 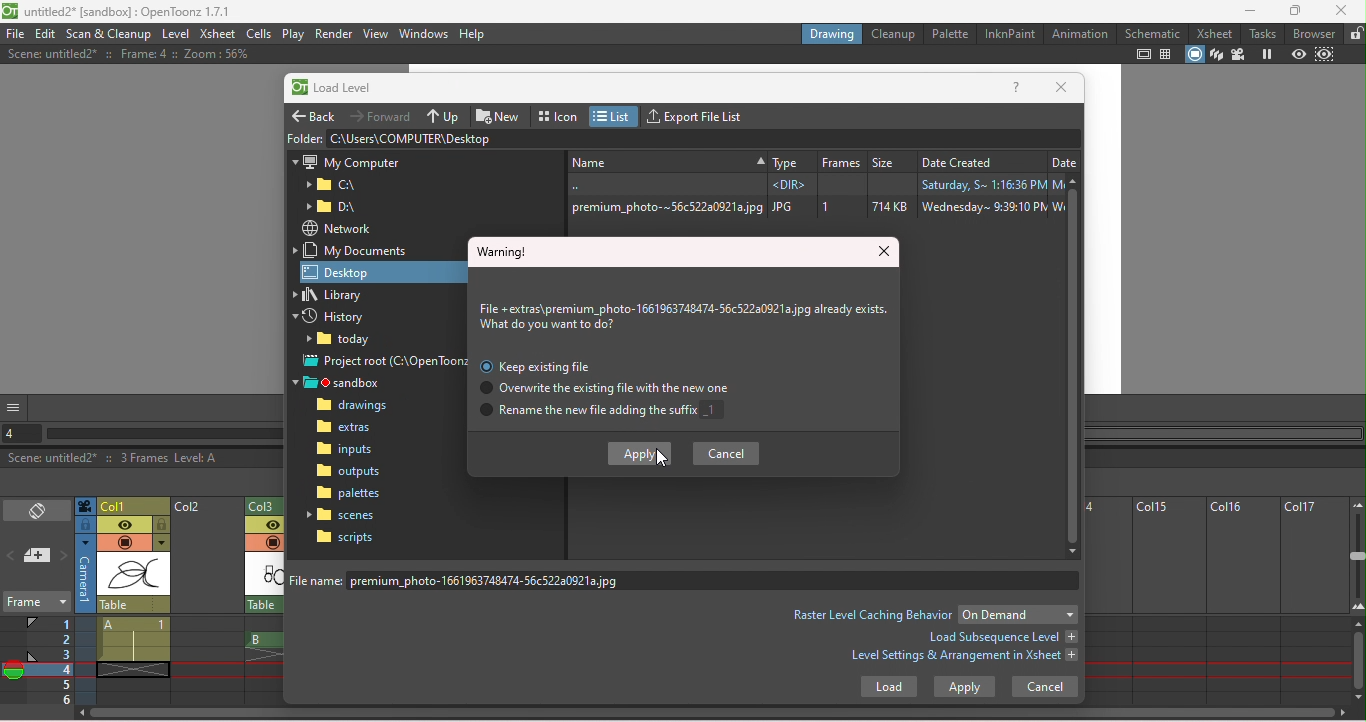 I want to click on Scene: untitled2* :: 3 Frames Level: A Selected: 1 frame: 1 column, so click(x=142, y=459).